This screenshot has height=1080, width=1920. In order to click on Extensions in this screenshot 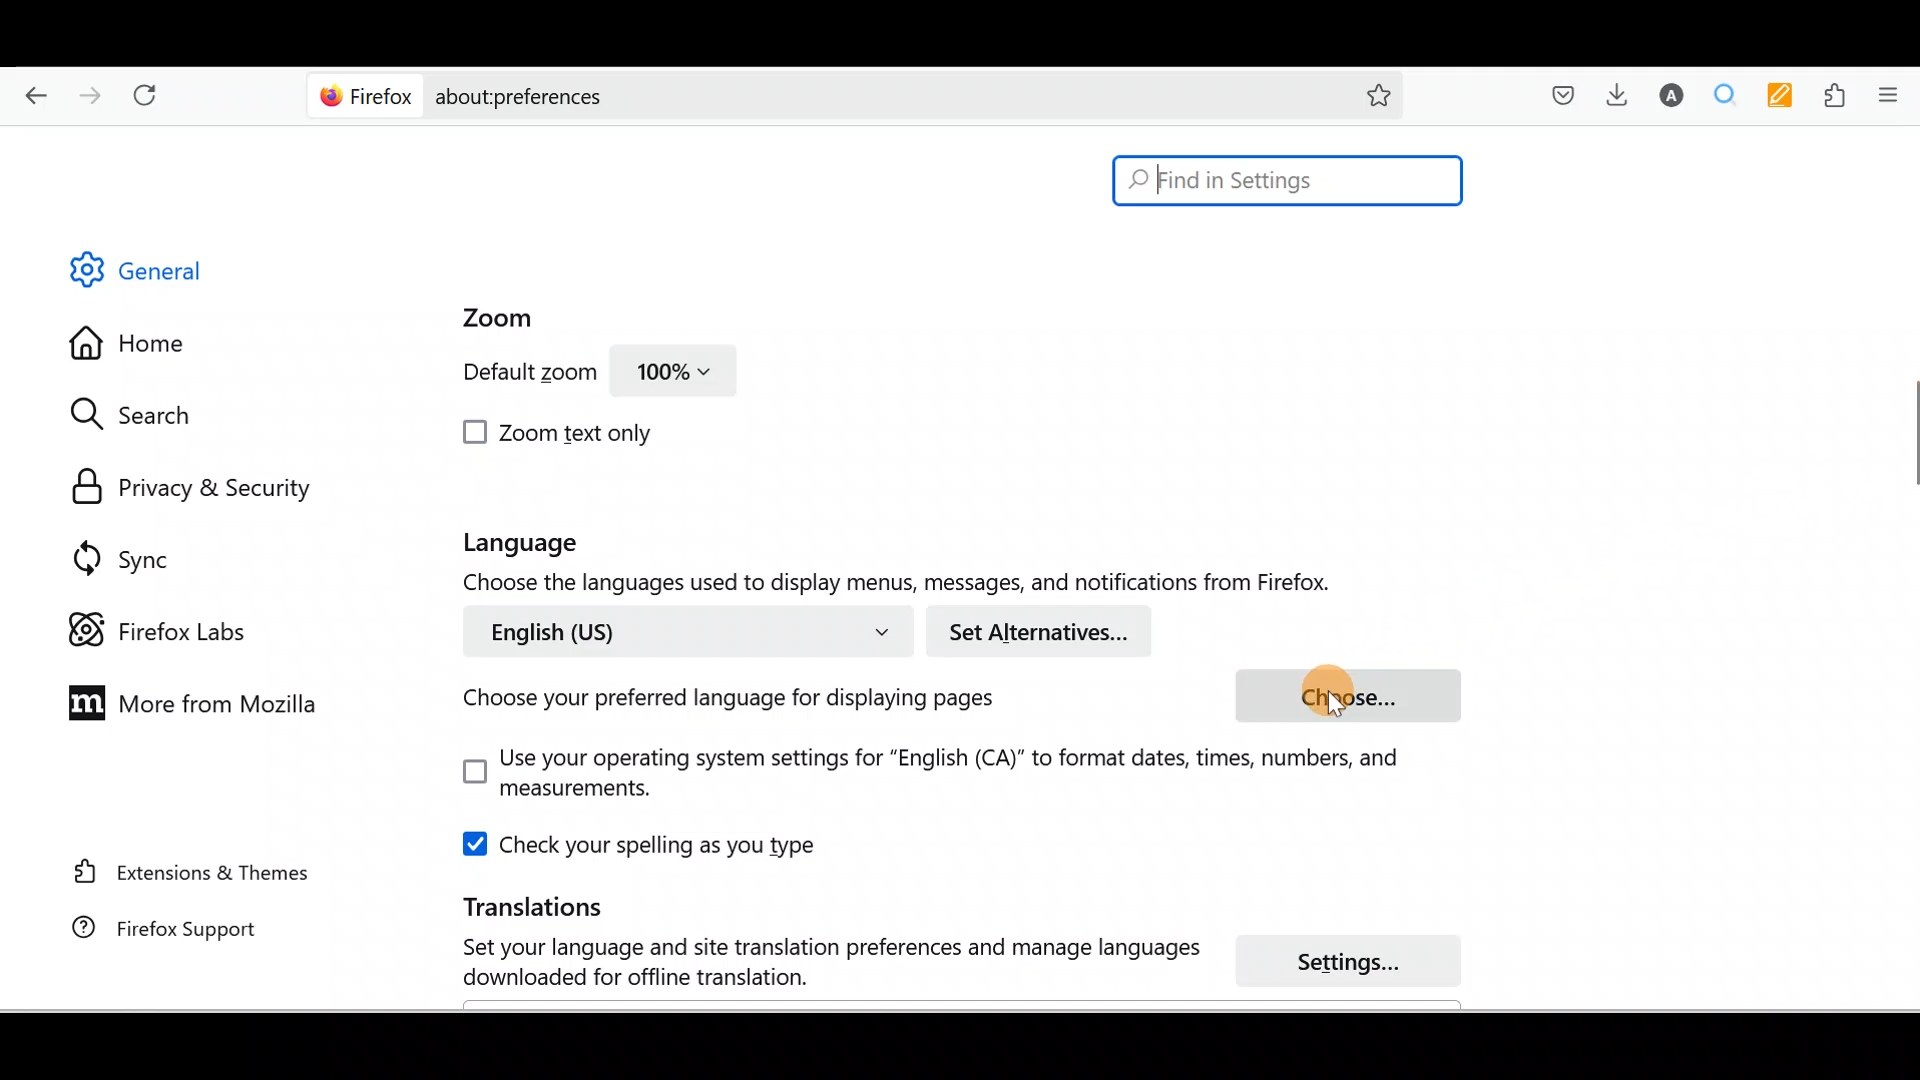, I will do `click(1839, 96)`.